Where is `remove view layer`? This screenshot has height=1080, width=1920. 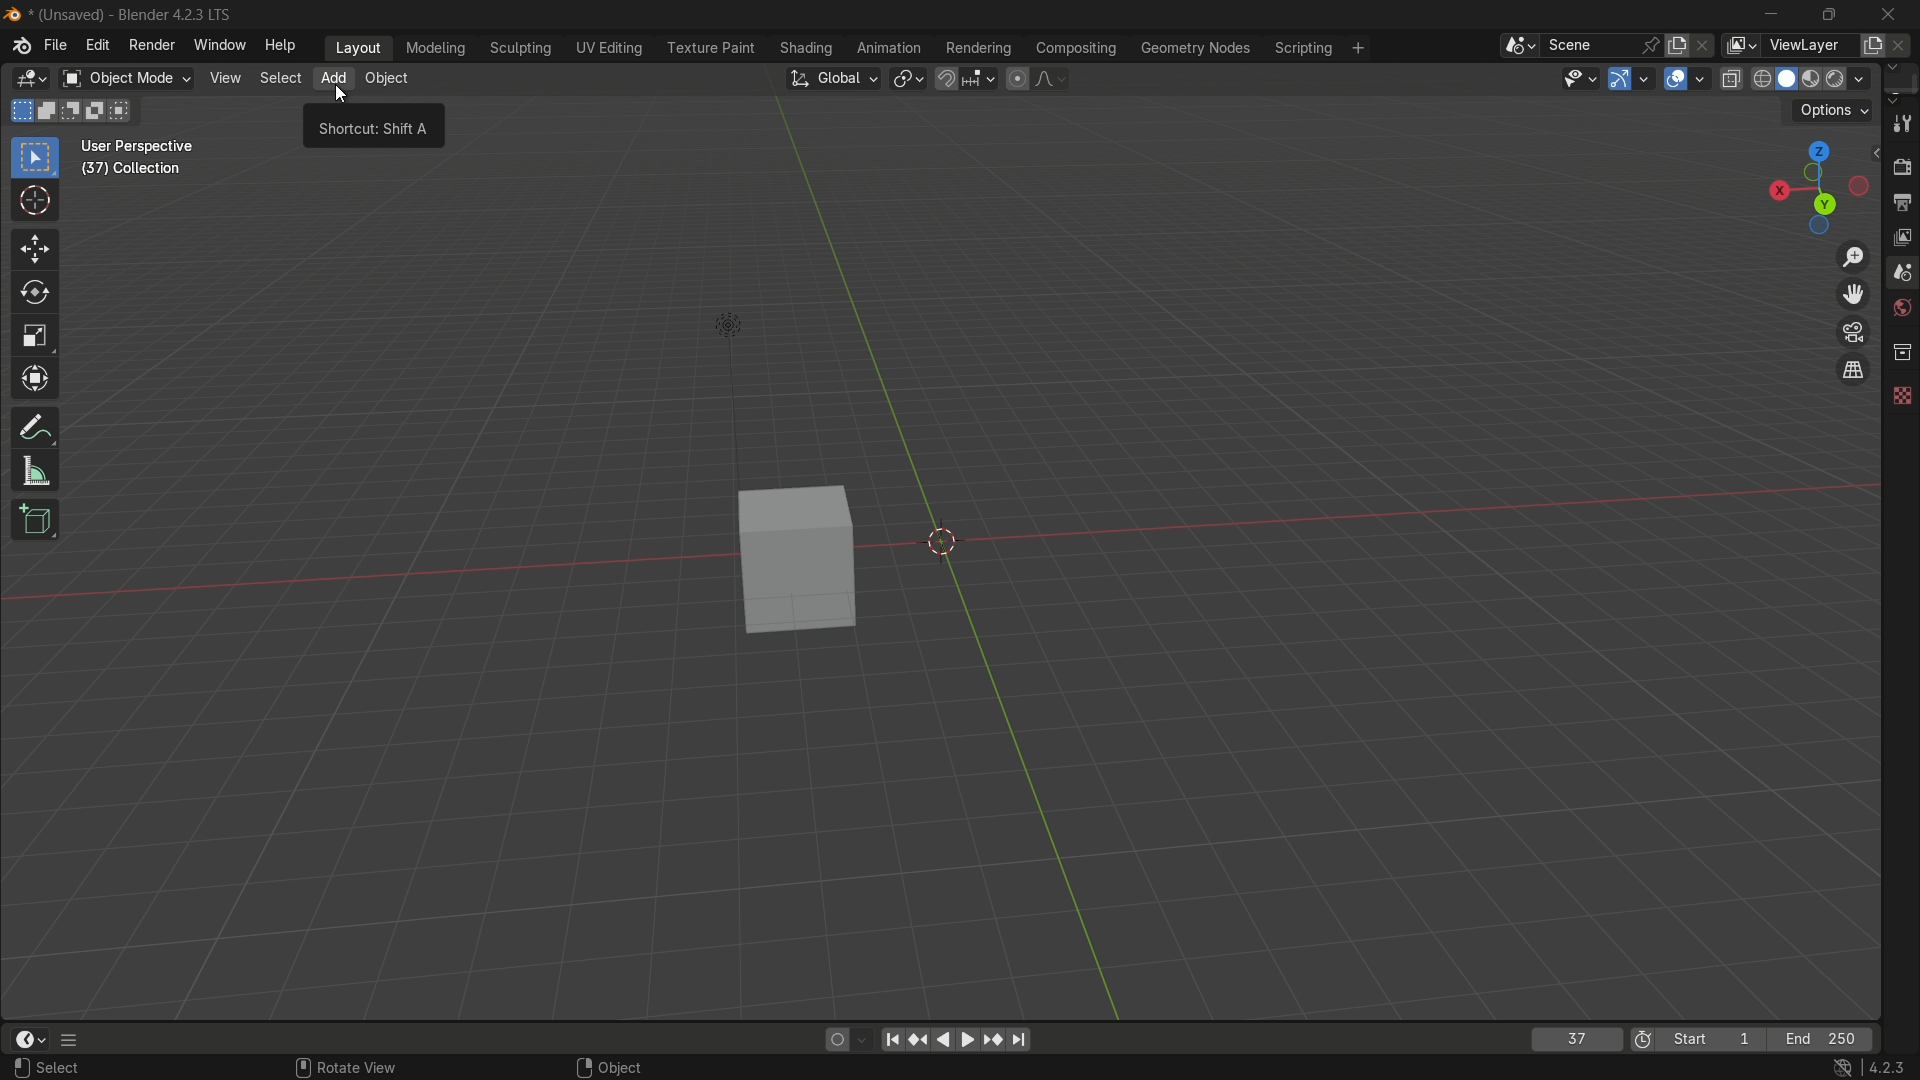
remove view layer is located at coordinates (1904, 47).